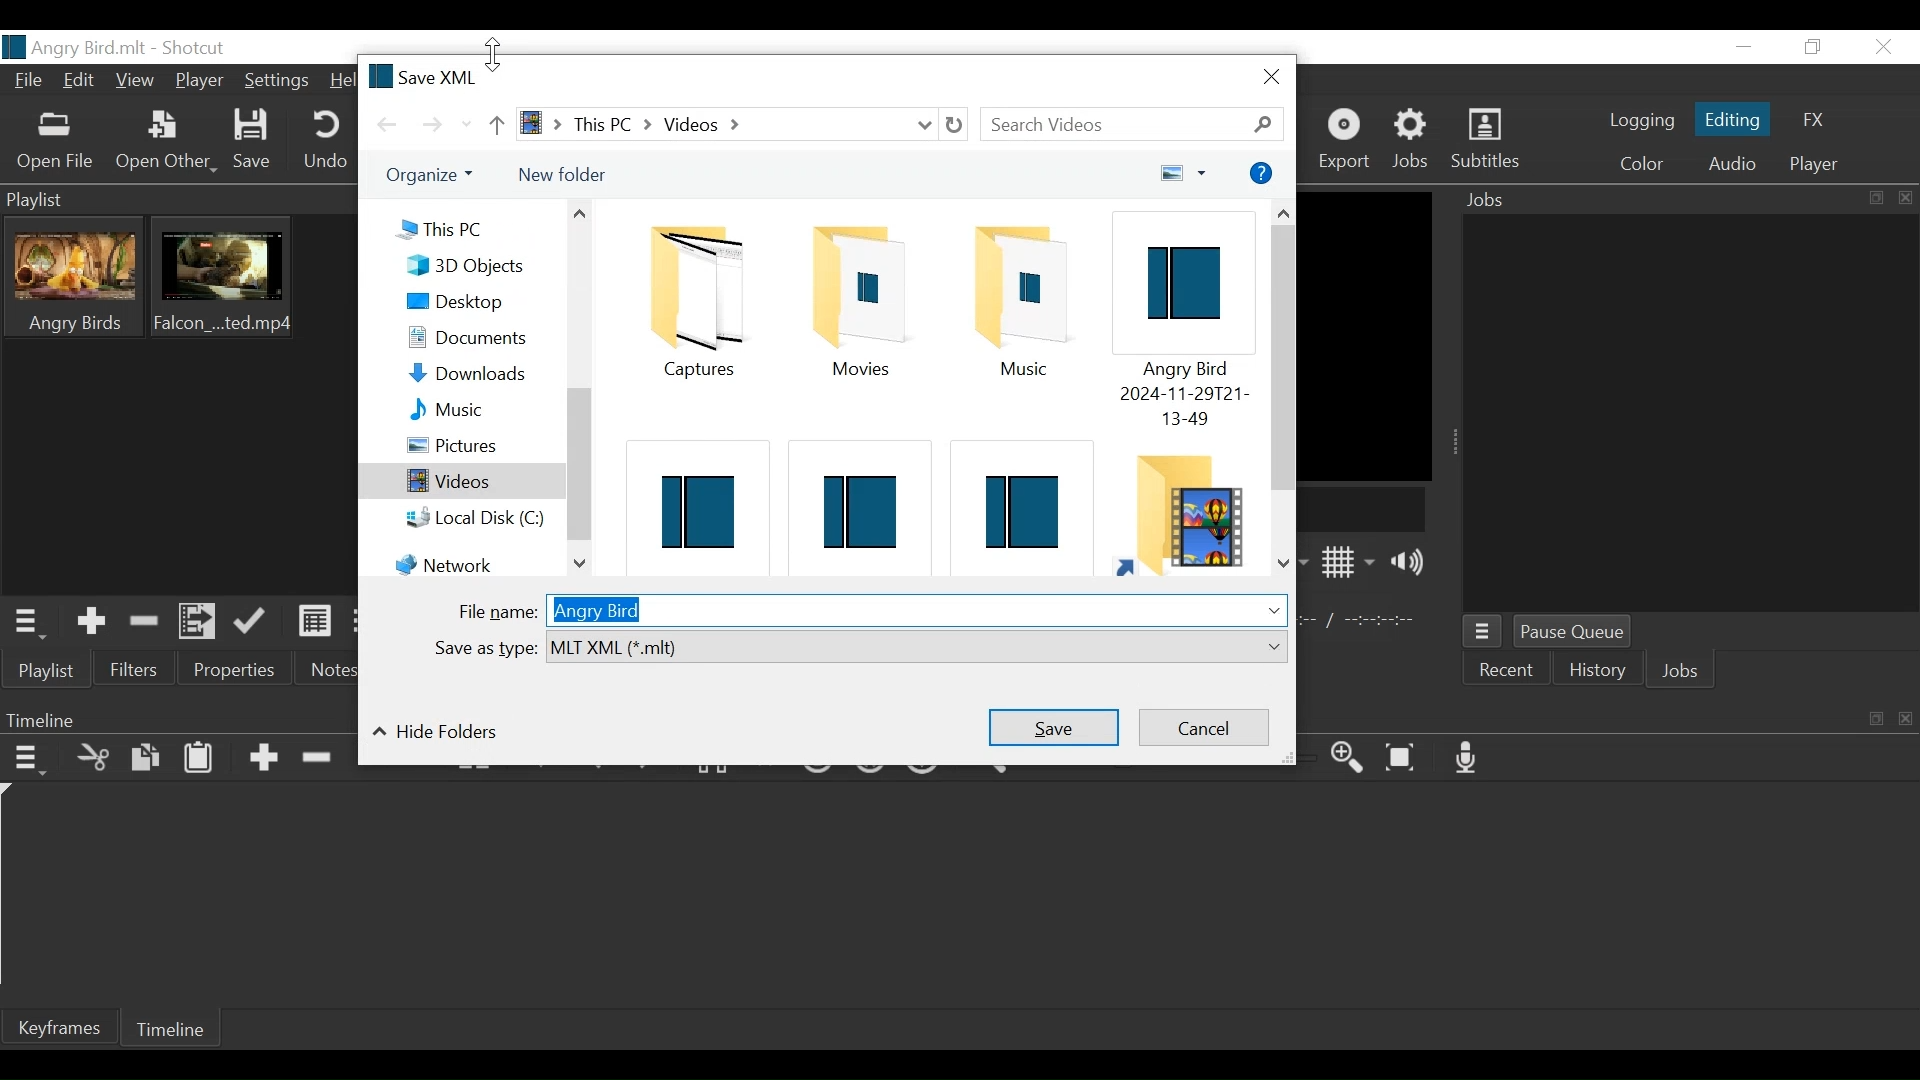 The width and height of the screenshot is (1920, 1080). What do you see at coordinates (492, 53) in the screenshot?
I see `vertical resize cursor` at bounding box center [492, 53].